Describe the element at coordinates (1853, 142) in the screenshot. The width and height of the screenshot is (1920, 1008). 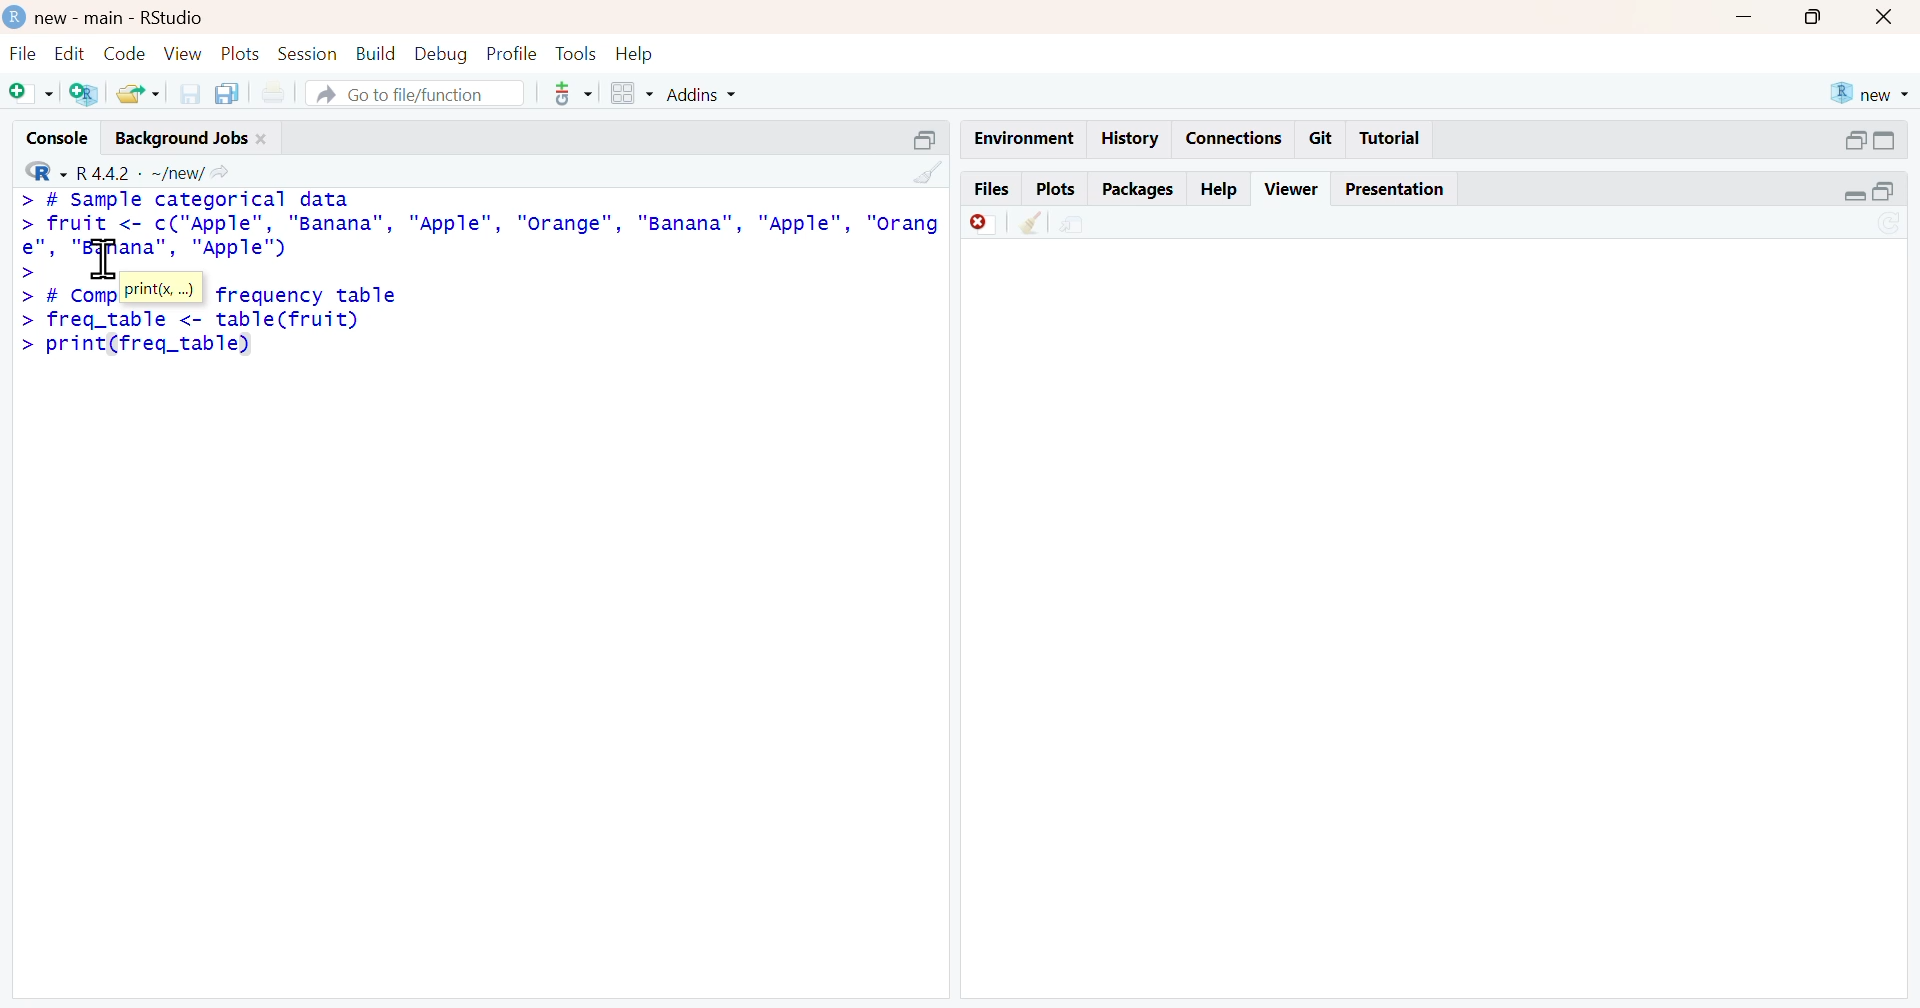
I see `expand` at that location.